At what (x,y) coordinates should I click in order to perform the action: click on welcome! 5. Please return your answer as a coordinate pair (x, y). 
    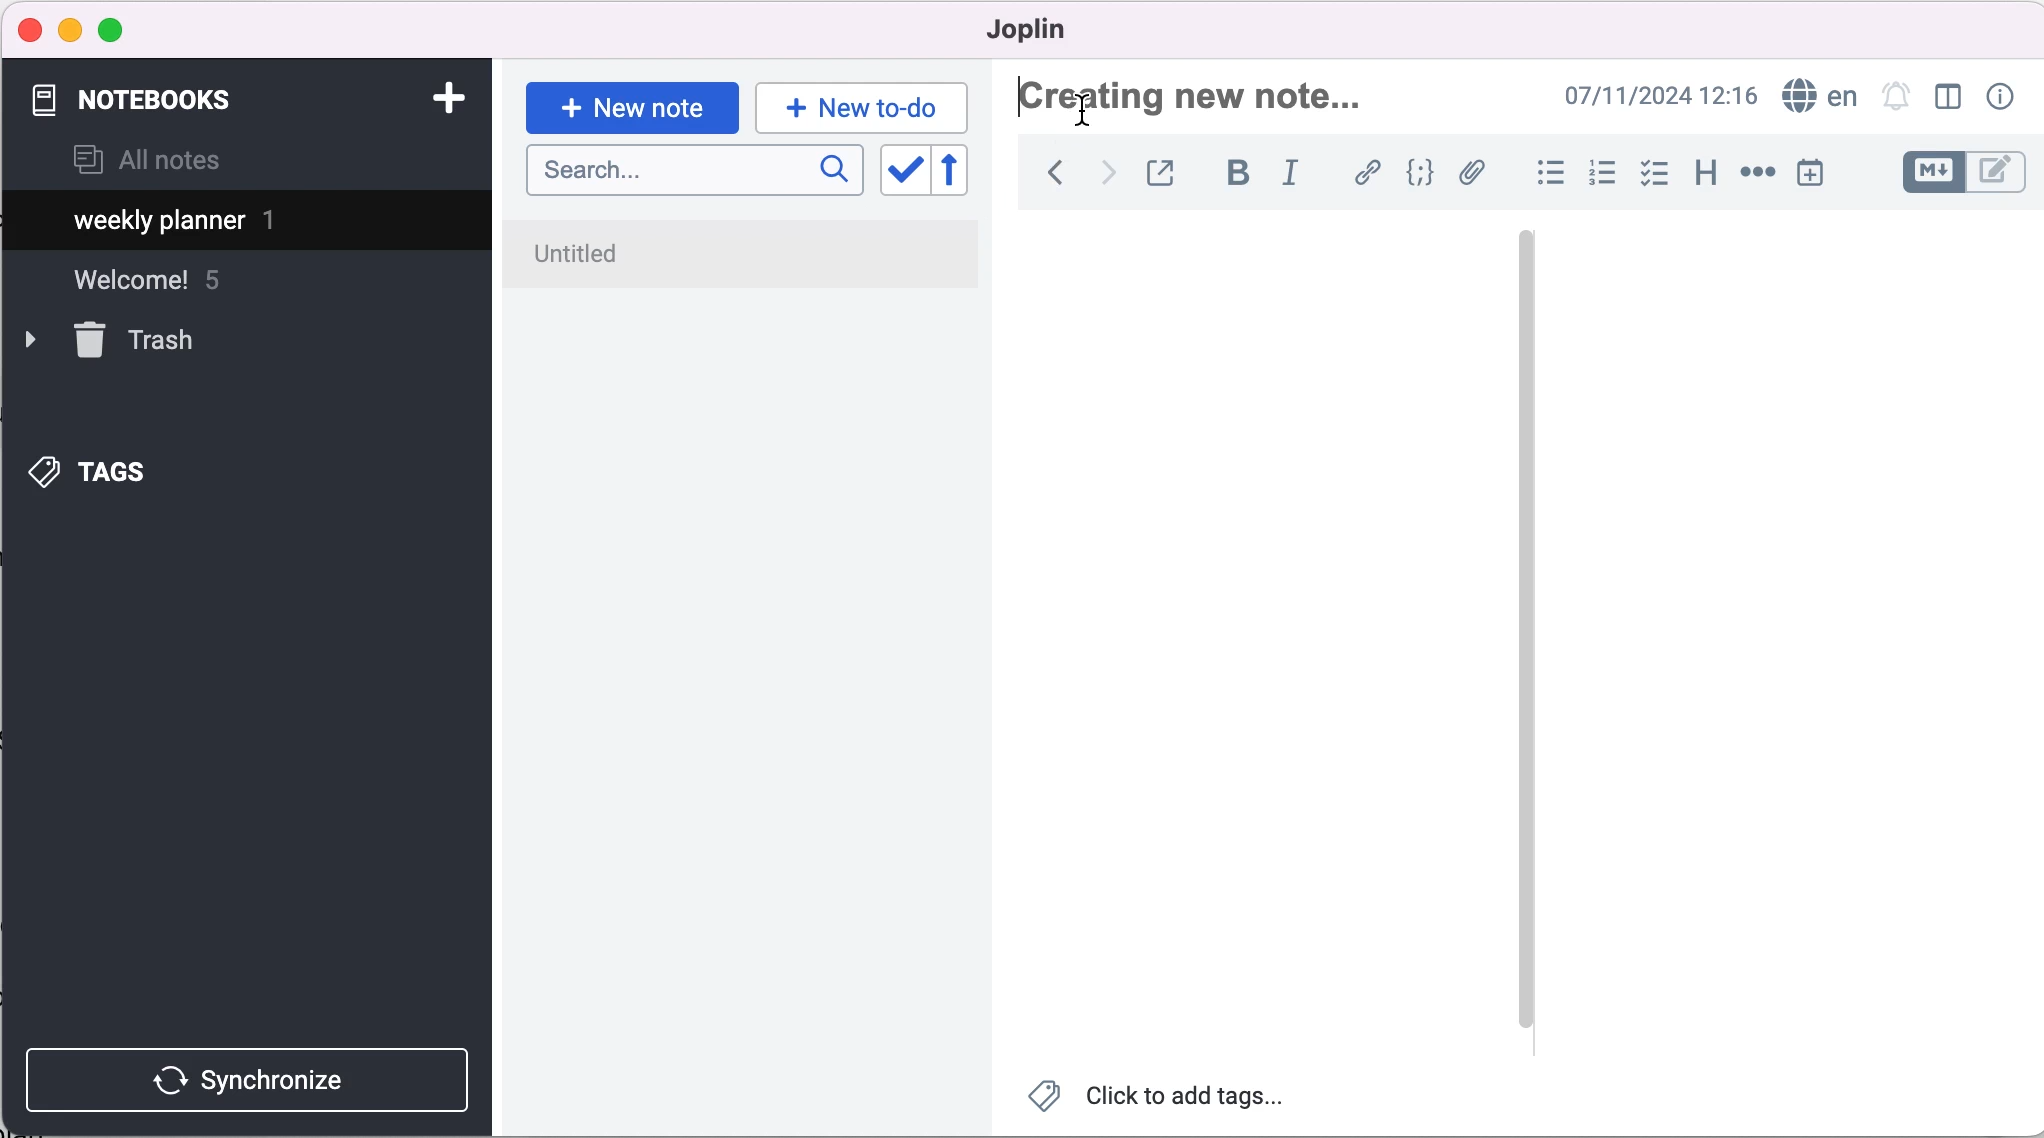
    Looking at the image, I should click on (167, 288).